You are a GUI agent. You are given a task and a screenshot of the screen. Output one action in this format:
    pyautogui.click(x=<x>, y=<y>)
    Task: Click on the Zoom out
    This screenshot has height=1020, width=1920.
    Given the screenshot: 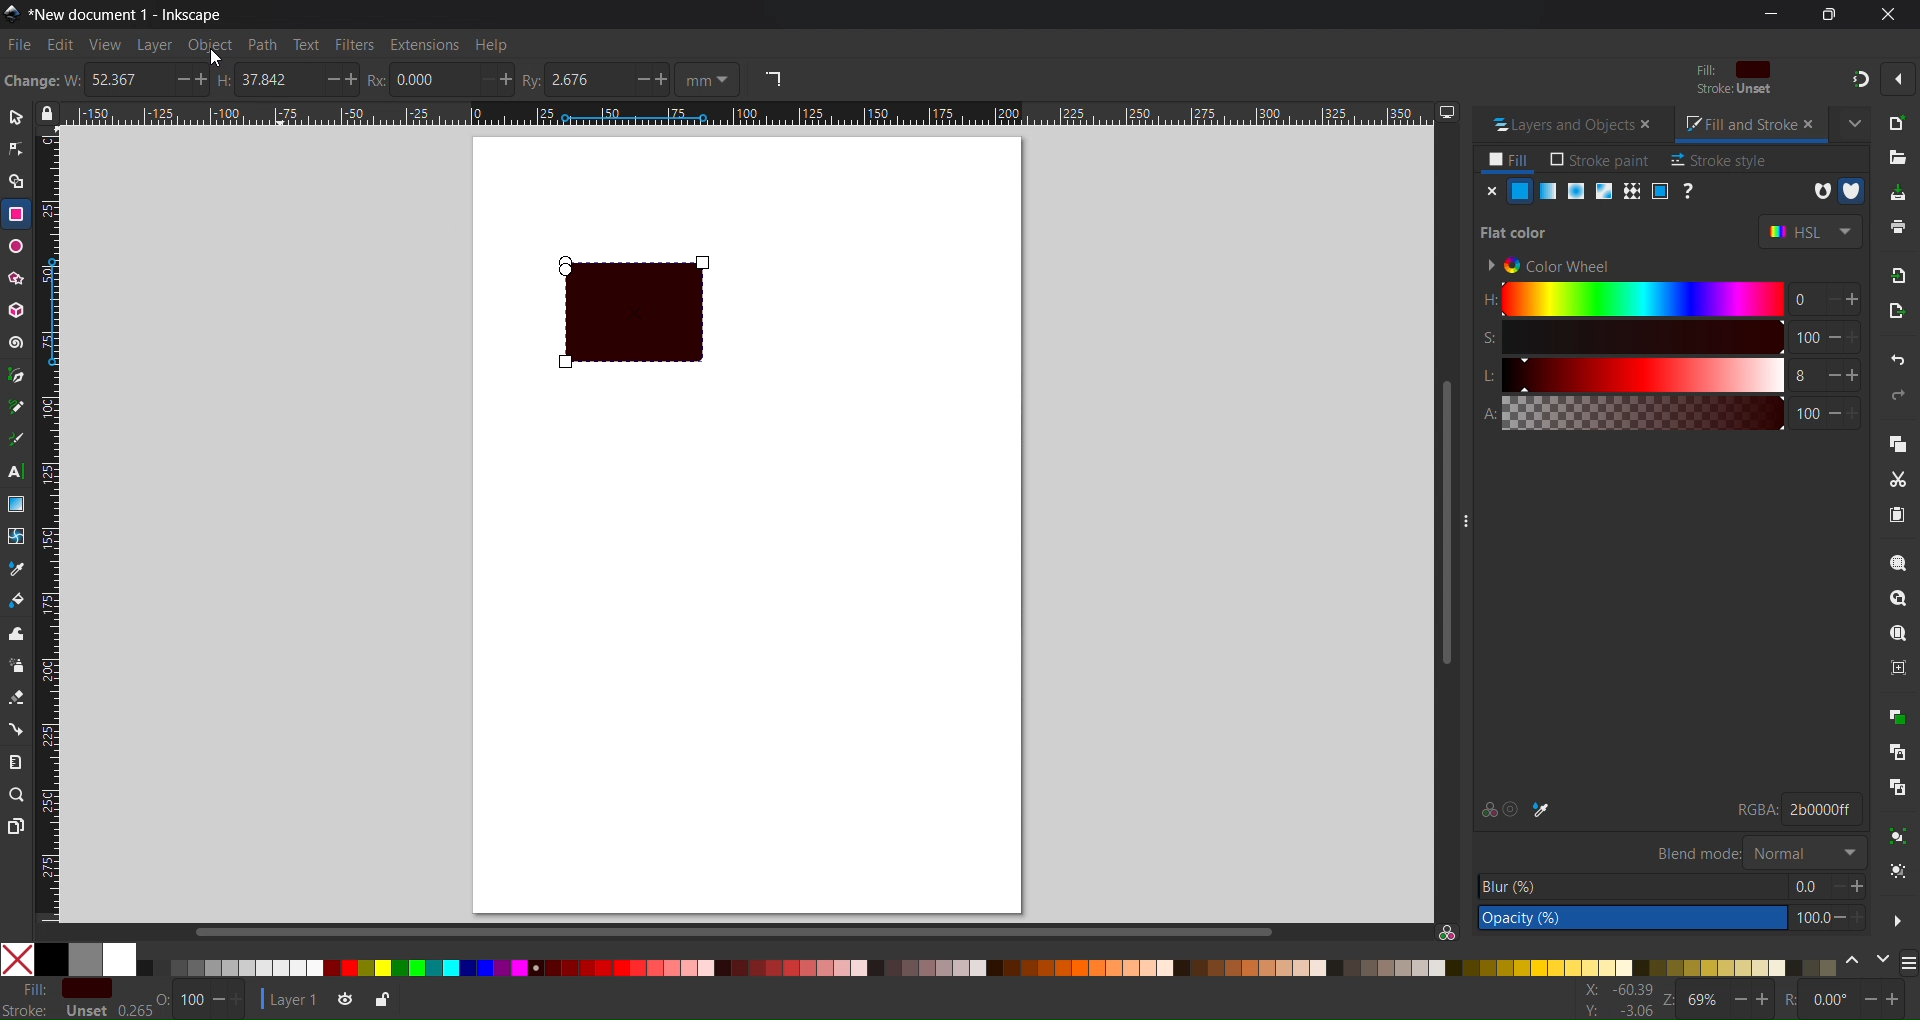 What is the action you would take?
    pyautogui.click(x=1741, y=1000)
    